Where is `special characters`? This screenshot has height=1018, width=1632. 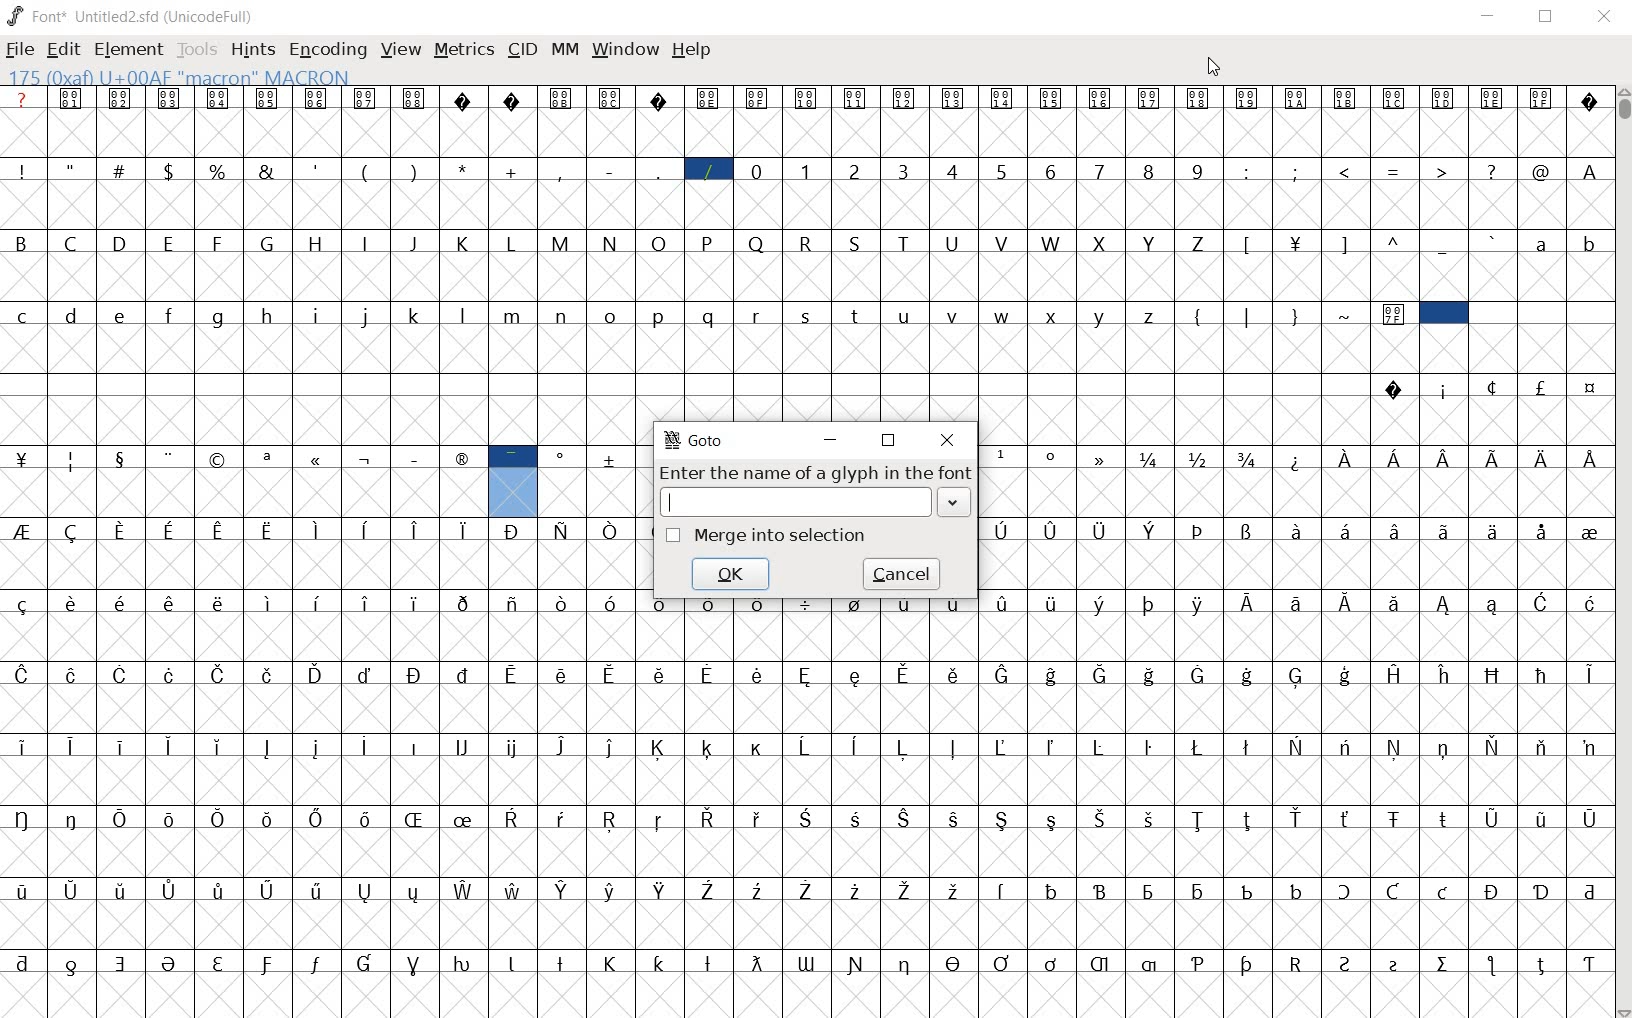
special characters is located at coordinates (1197, 553).